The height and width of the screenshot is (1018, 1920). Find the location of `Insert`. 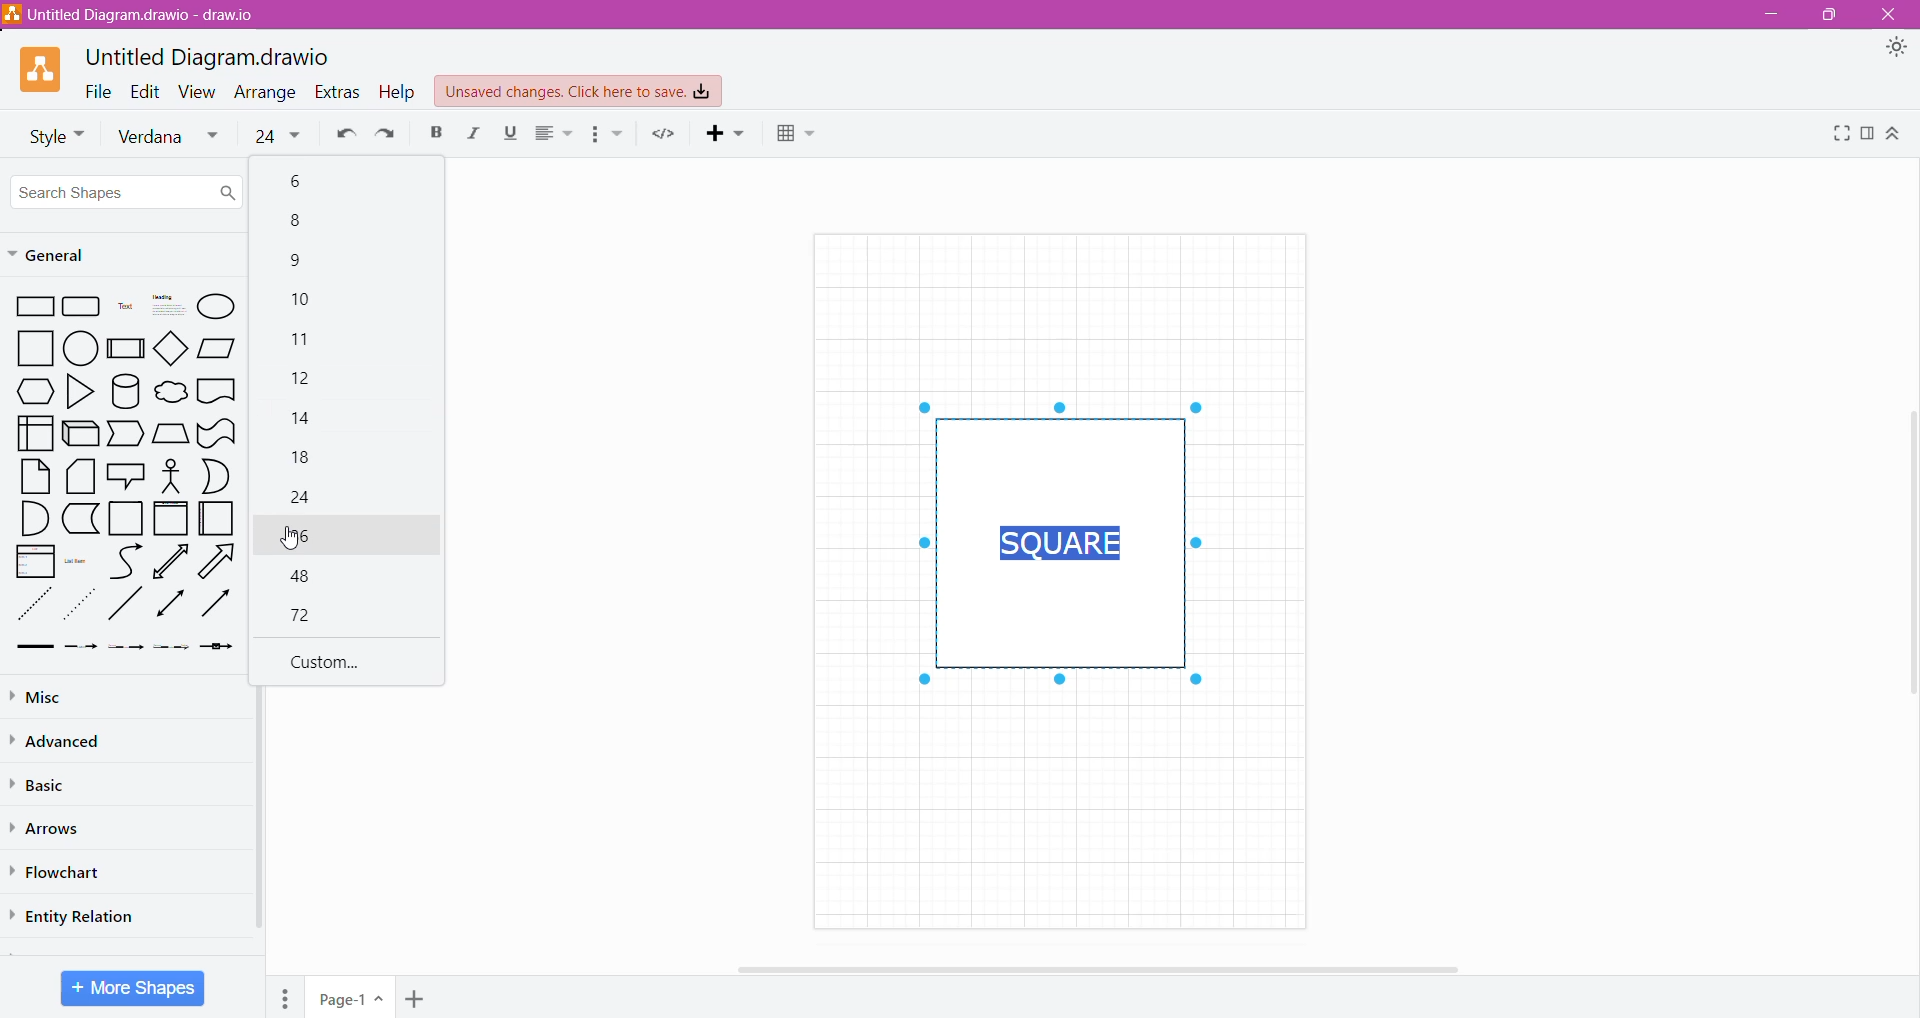

Insert is located at coordinates (718, 137).